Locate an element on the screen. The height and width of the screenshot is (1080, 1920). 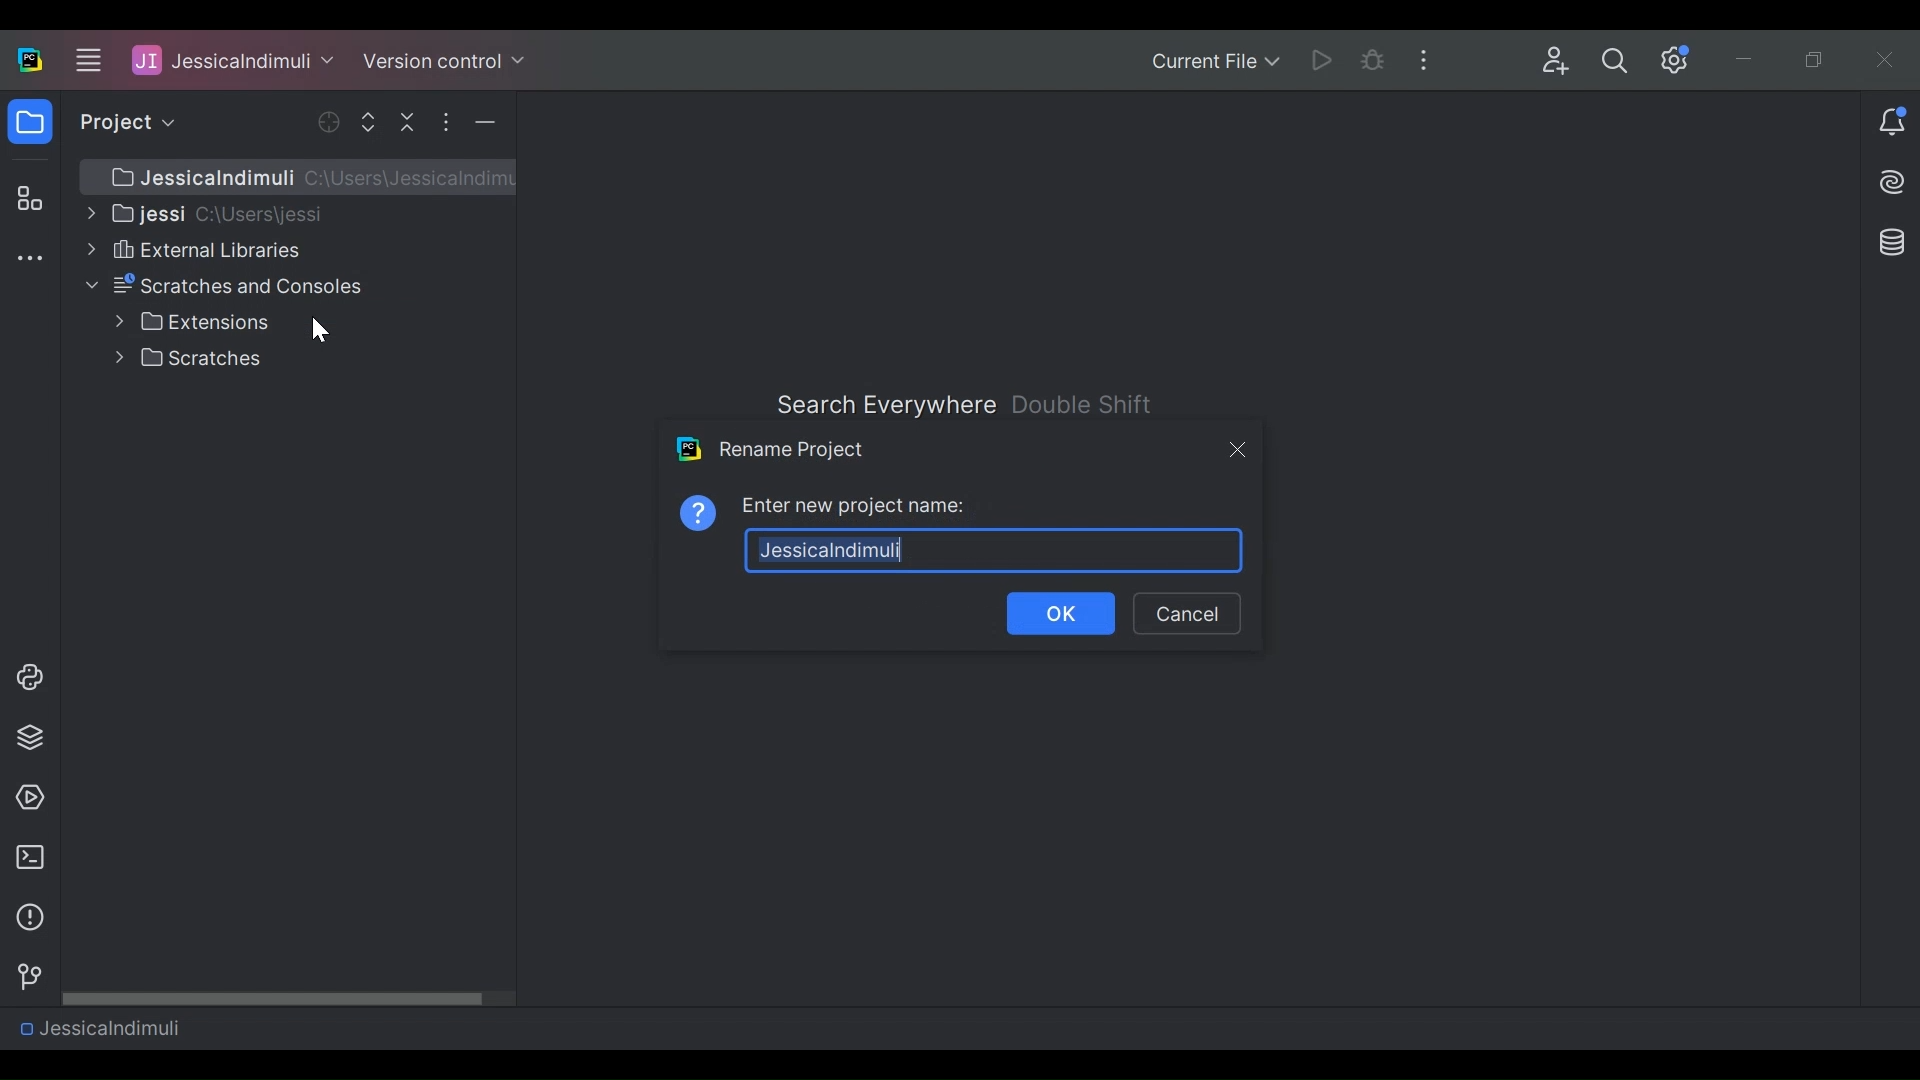
layers is located at coordinates (29, 736).